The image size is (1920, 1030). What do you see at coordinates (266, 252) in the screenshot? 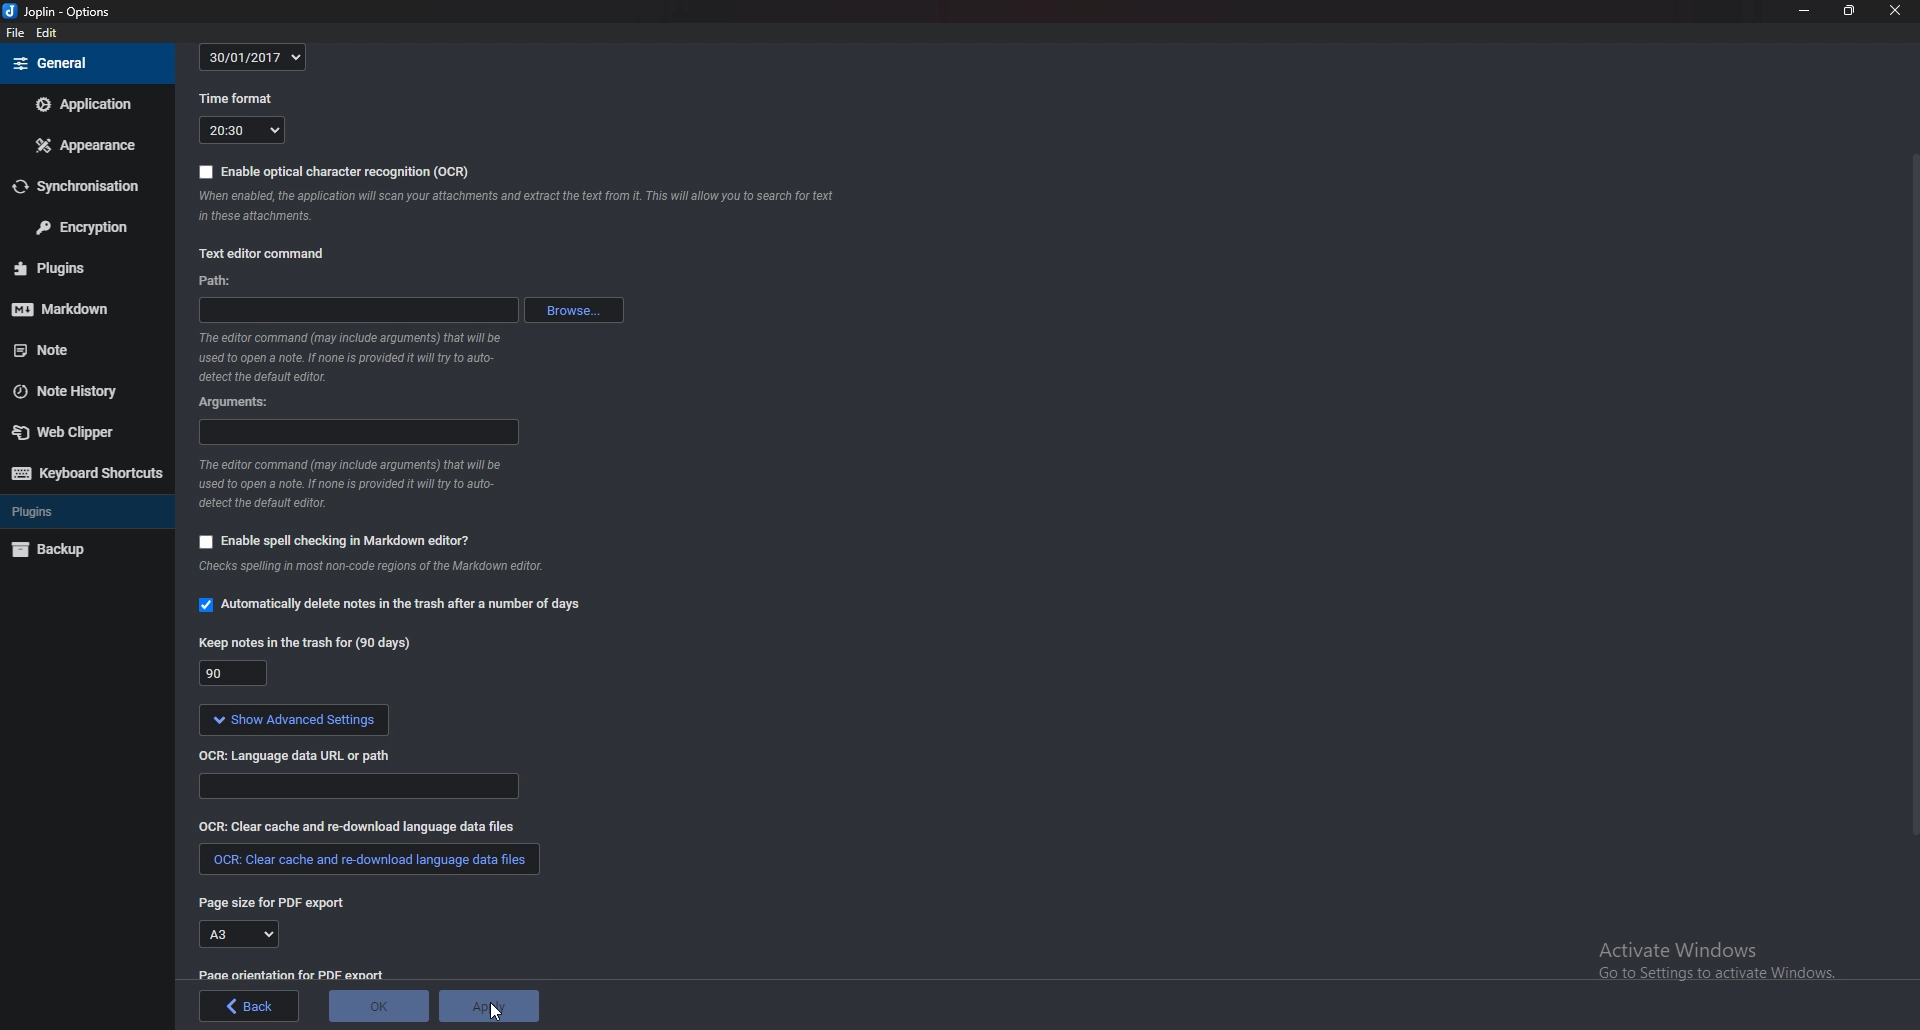
I see `Text editor command` at bounding box center [266, 252].